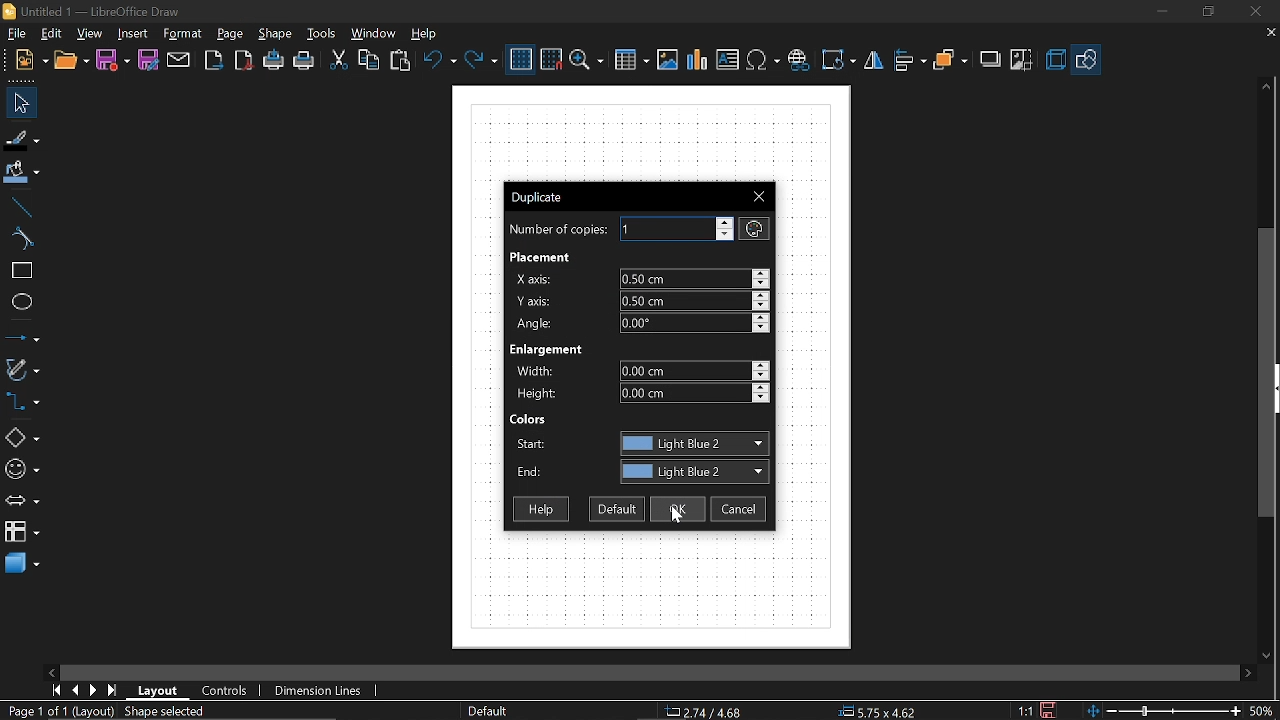 The height and width of the screenshot is (720, 1280). What do you see at coordinates (22, 103) in the screenshot?
I see `Select` at bounding box center [22, 103].